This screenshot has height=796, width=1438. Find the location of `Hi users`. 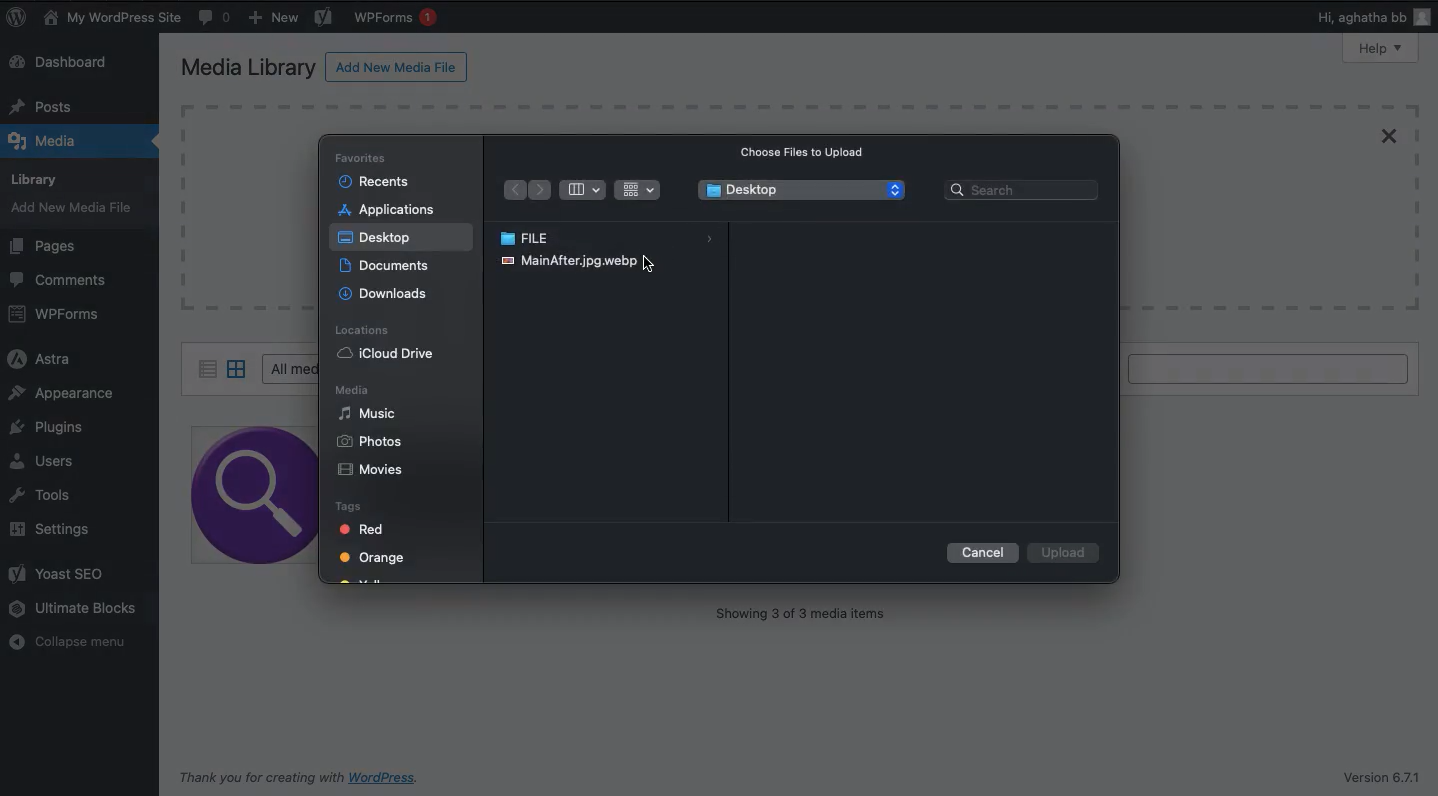

Hi users is located at coordinates (1376, 18).